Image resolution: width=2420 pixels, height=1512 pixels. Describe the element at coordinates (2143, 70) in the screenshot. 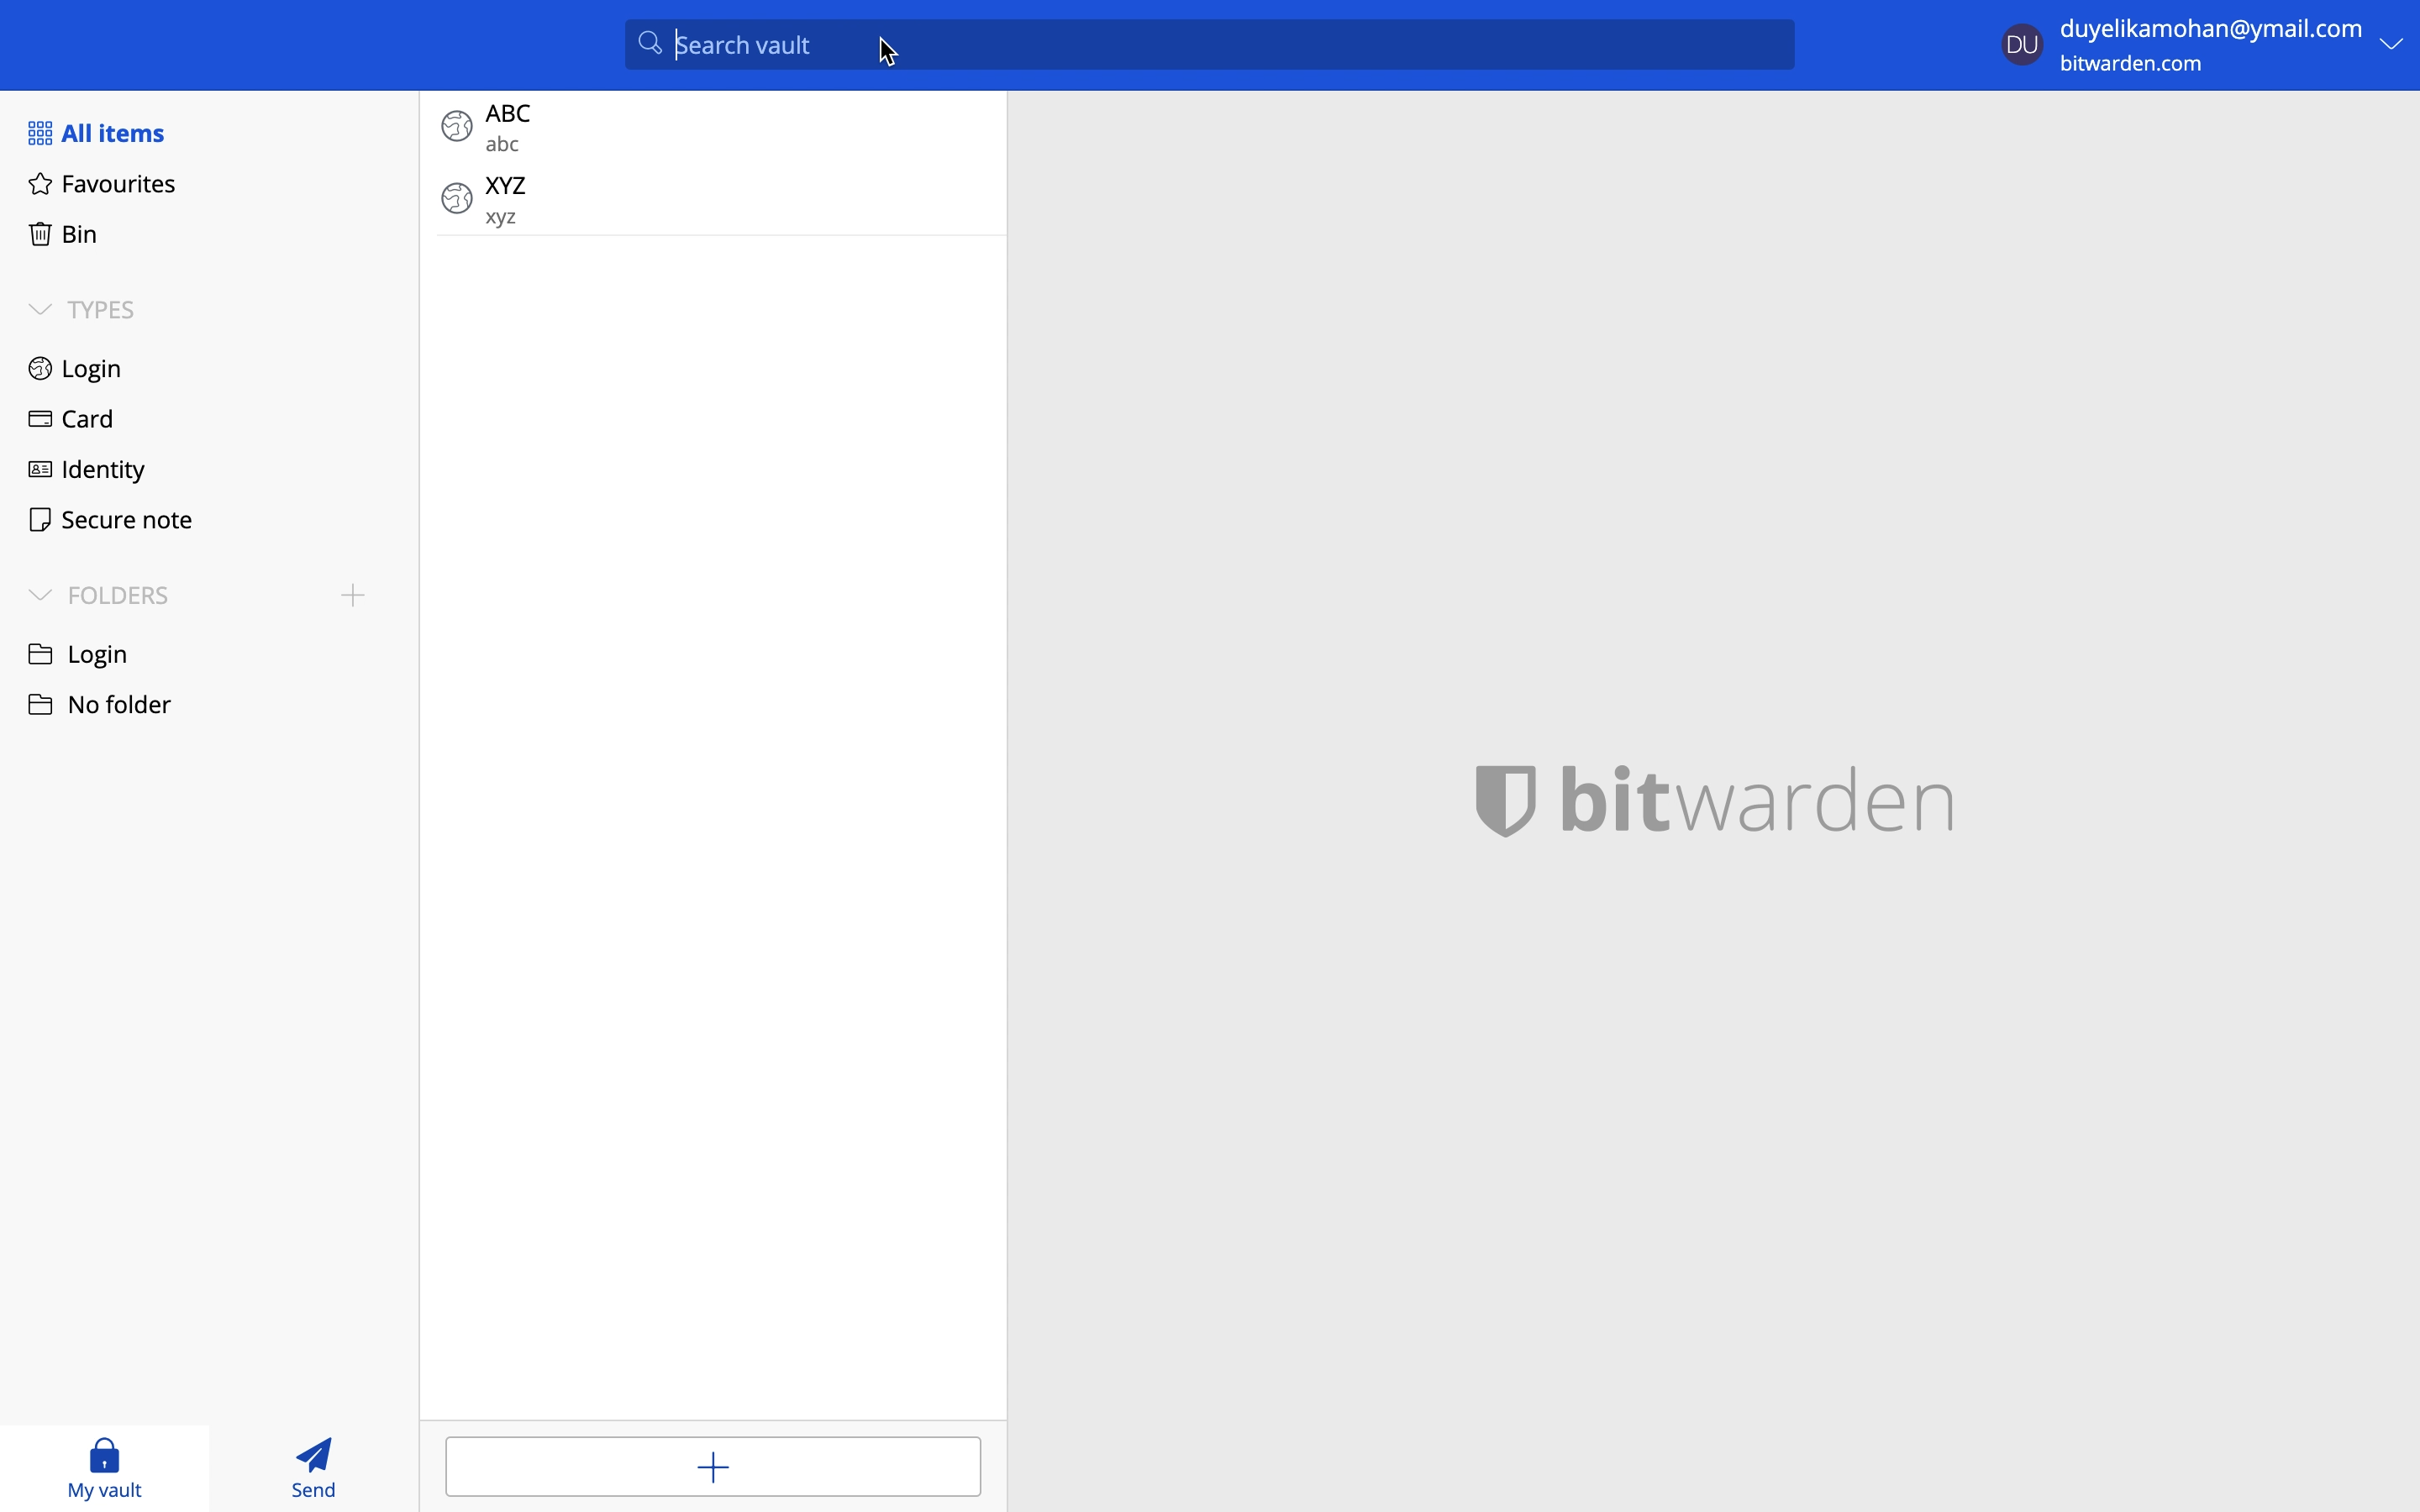

I see `bitwarden.com` at that location.